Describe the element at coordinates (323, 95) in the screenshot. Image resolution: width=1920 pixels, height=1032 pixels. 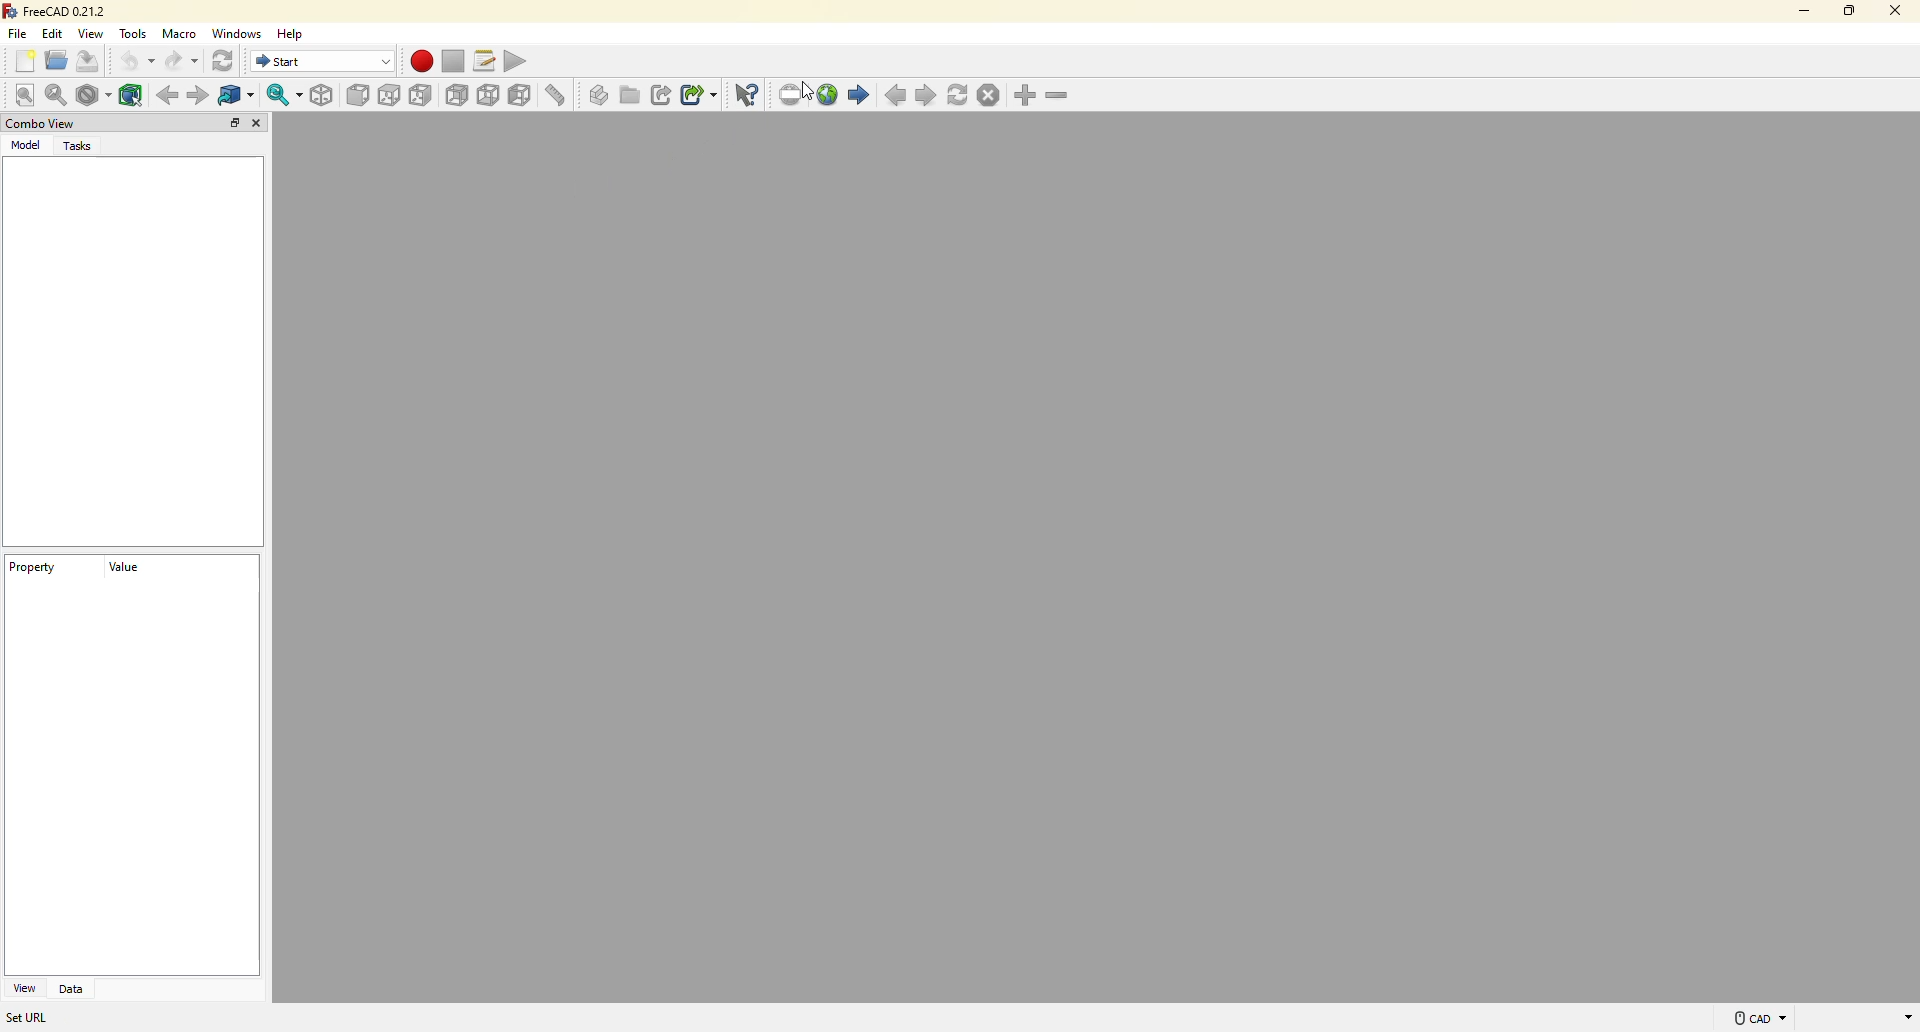
I see `isometric` at that location.